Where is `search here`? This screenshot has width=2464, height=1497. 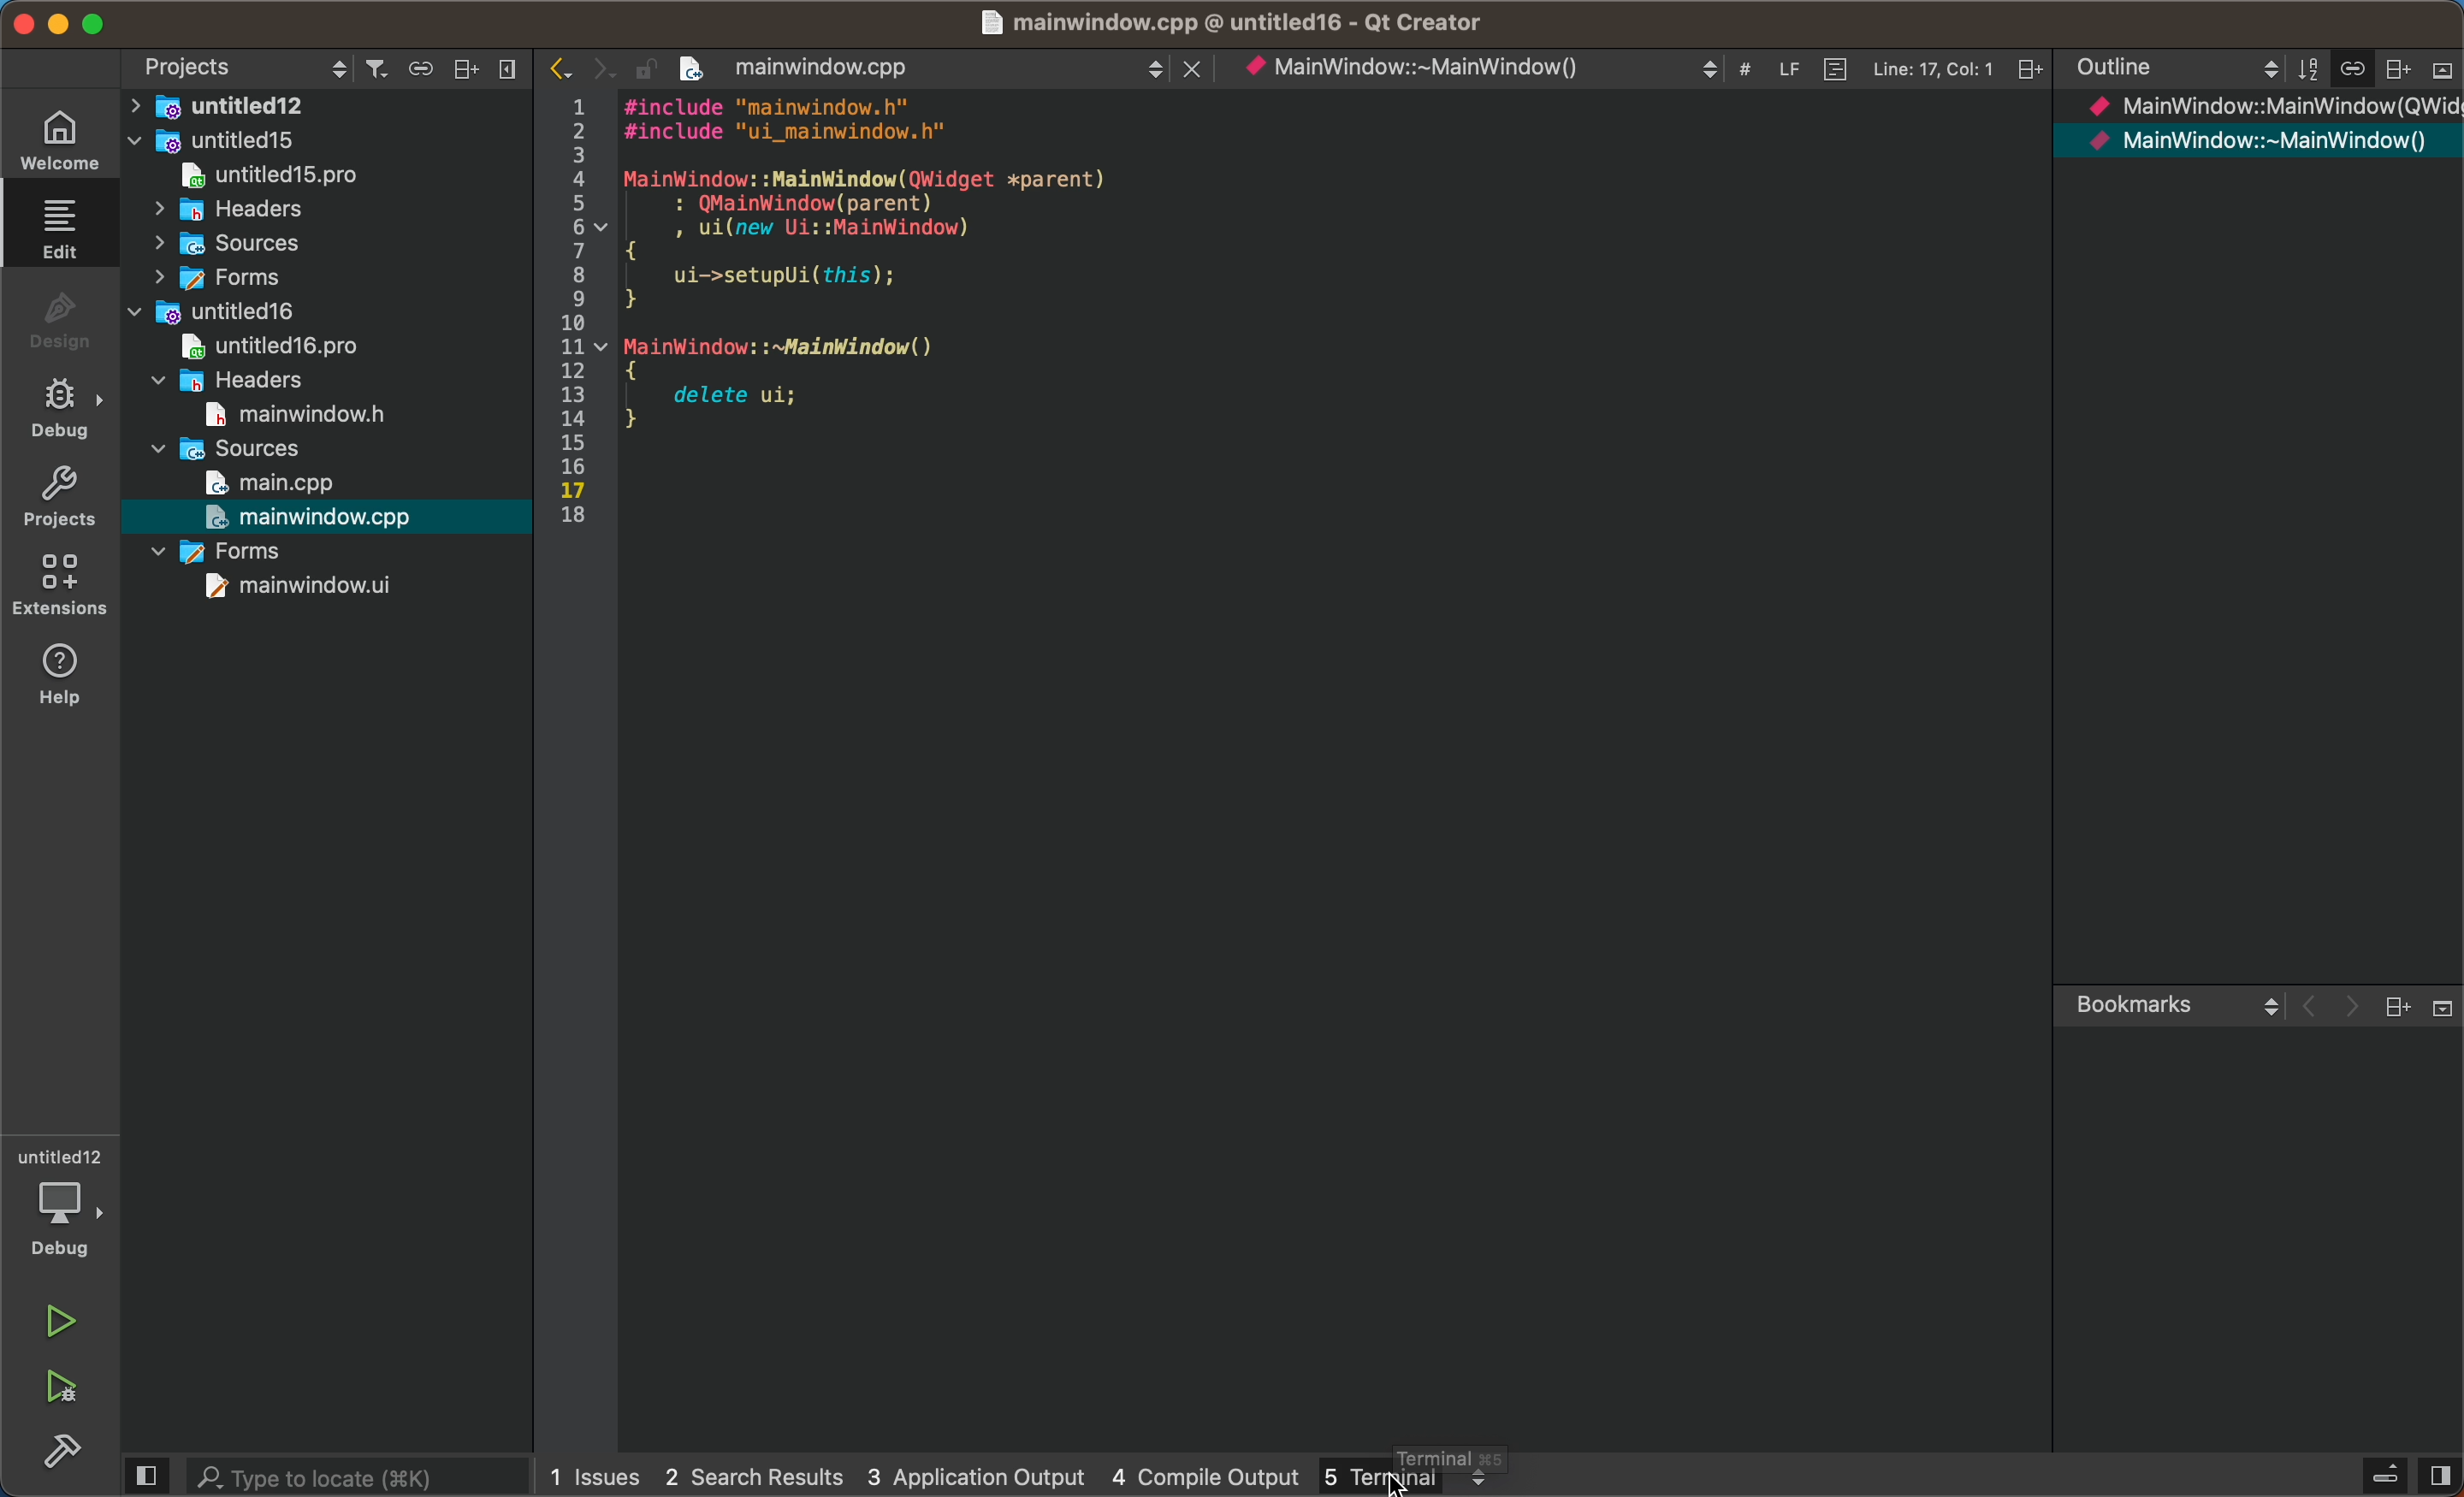
search here is located at coordinates (349, 1475).